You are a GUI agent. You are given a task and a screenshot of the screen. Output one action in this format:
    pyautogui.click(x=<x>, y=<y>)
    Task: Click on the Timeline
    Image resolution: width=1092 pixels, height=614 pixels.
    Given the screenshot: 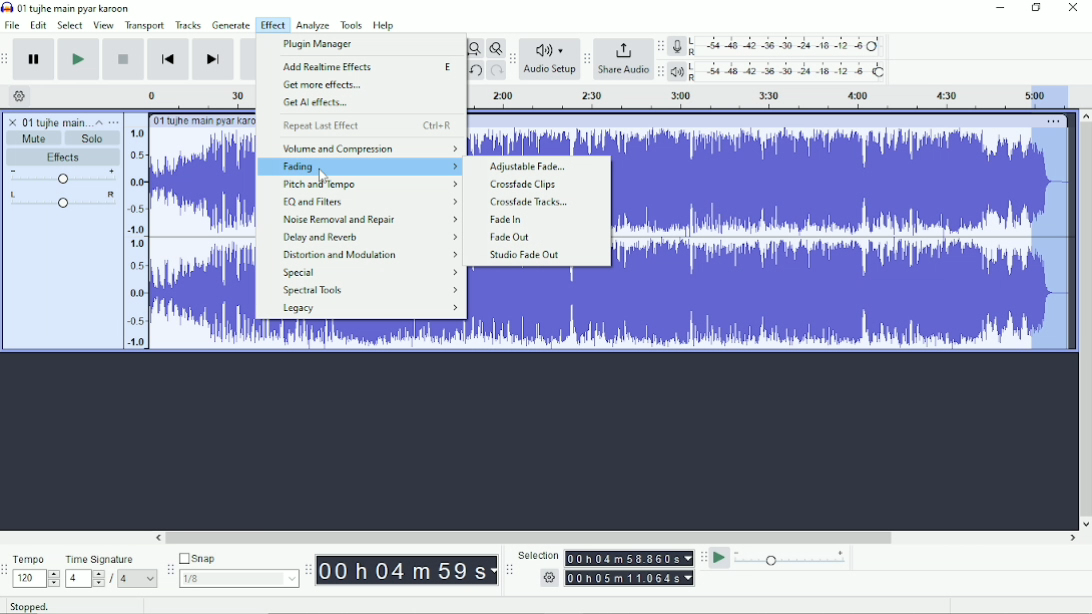 What is the action you would take?
    pyautogui.click(x=189, y=97)
    